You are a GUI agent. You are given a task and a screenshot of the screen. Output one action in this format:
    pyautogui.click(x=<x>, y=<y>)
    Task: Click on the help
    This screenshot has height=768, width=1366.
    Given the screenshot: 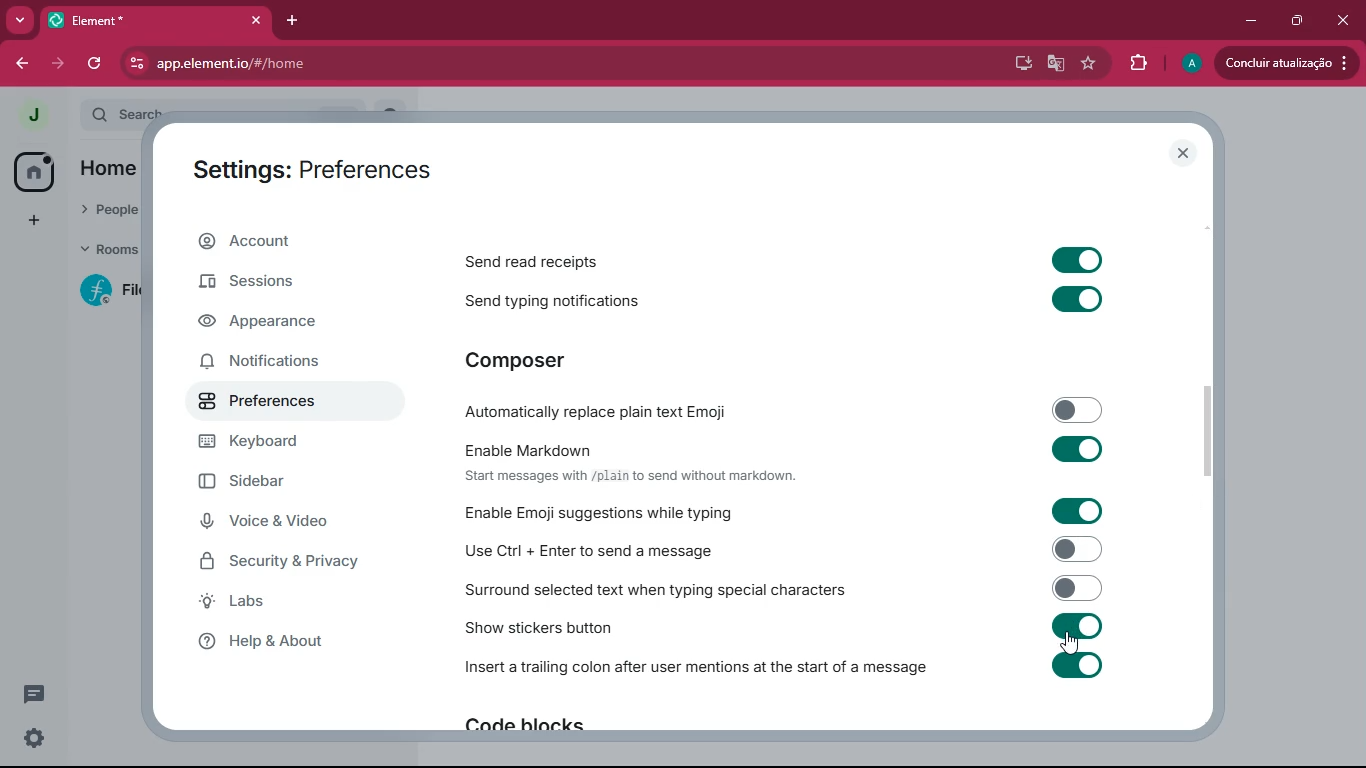 What is the action you would take?
    pyautogui.click(x=282, y=641)
    